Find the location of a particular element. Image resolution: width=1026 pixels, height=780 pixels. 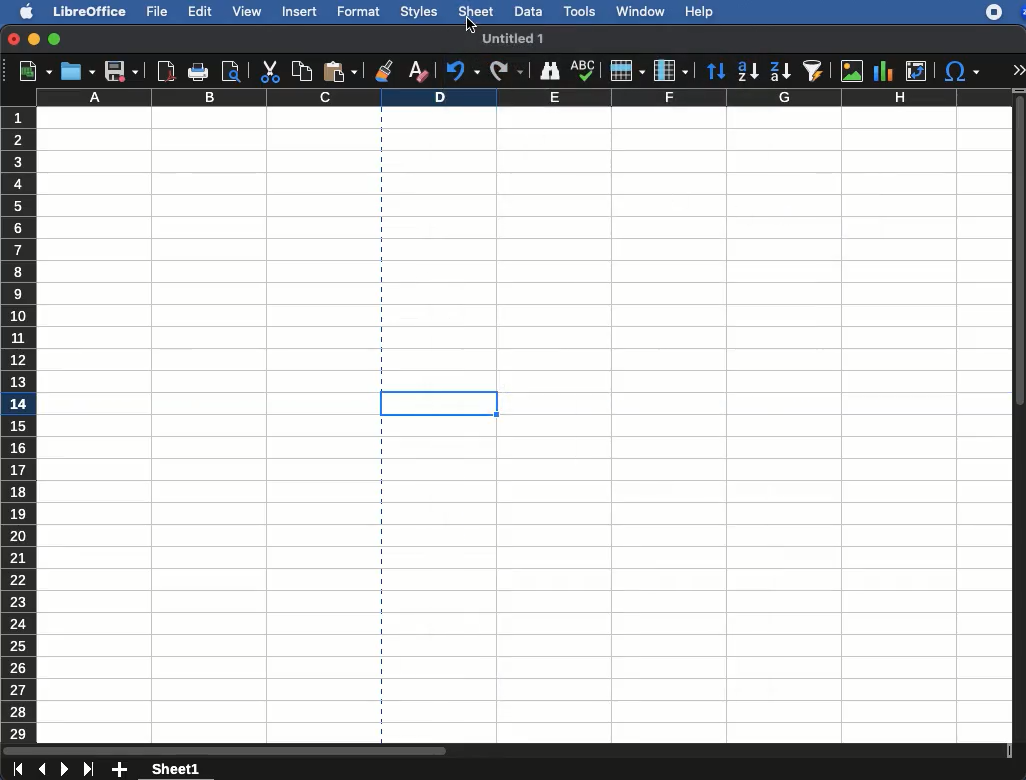

click is located at coordinates (471, 25).